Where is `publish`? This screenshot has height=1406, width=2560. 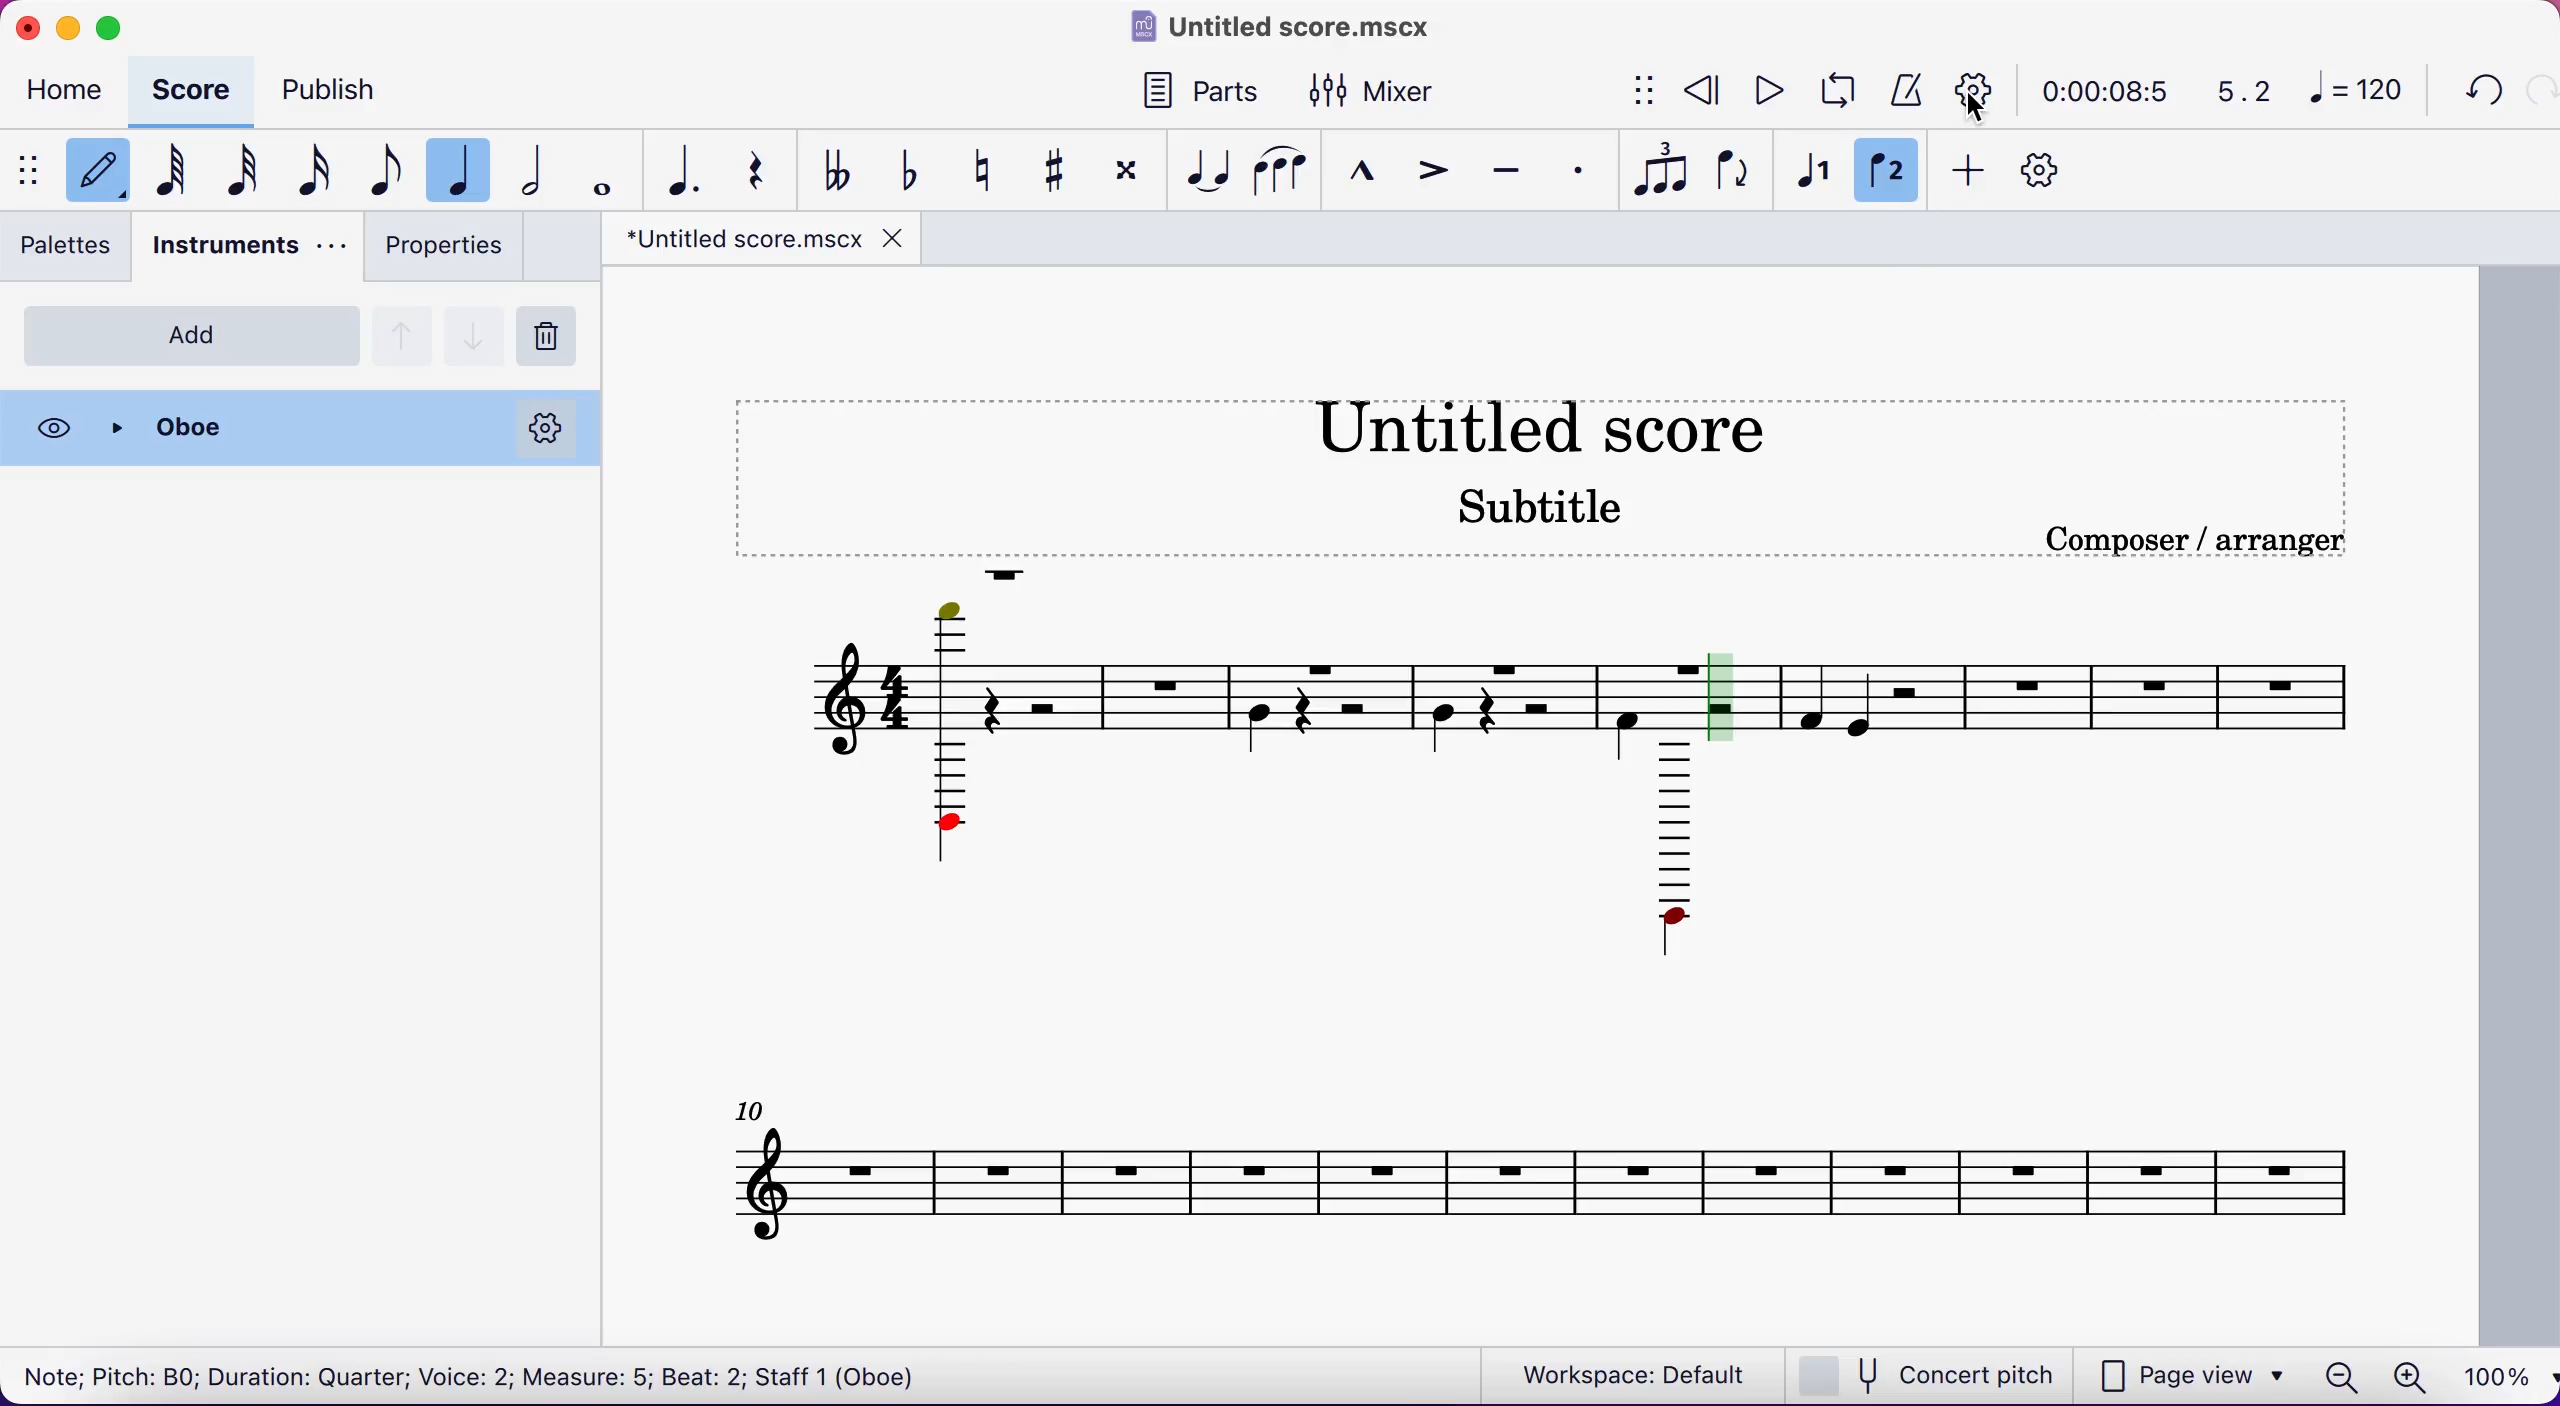
publish is located at coordinates (350, 87).